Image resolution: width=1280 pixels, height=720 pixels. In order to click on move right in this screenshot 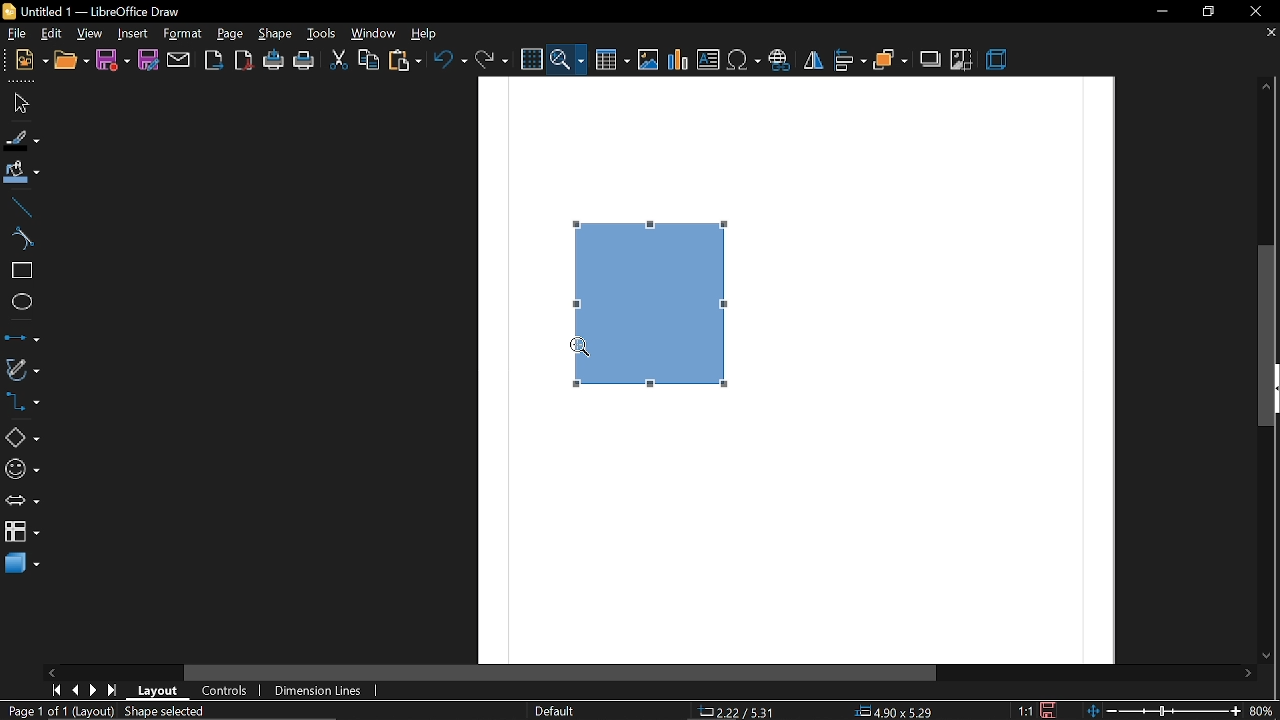, I will do `click(1248, 675)`.